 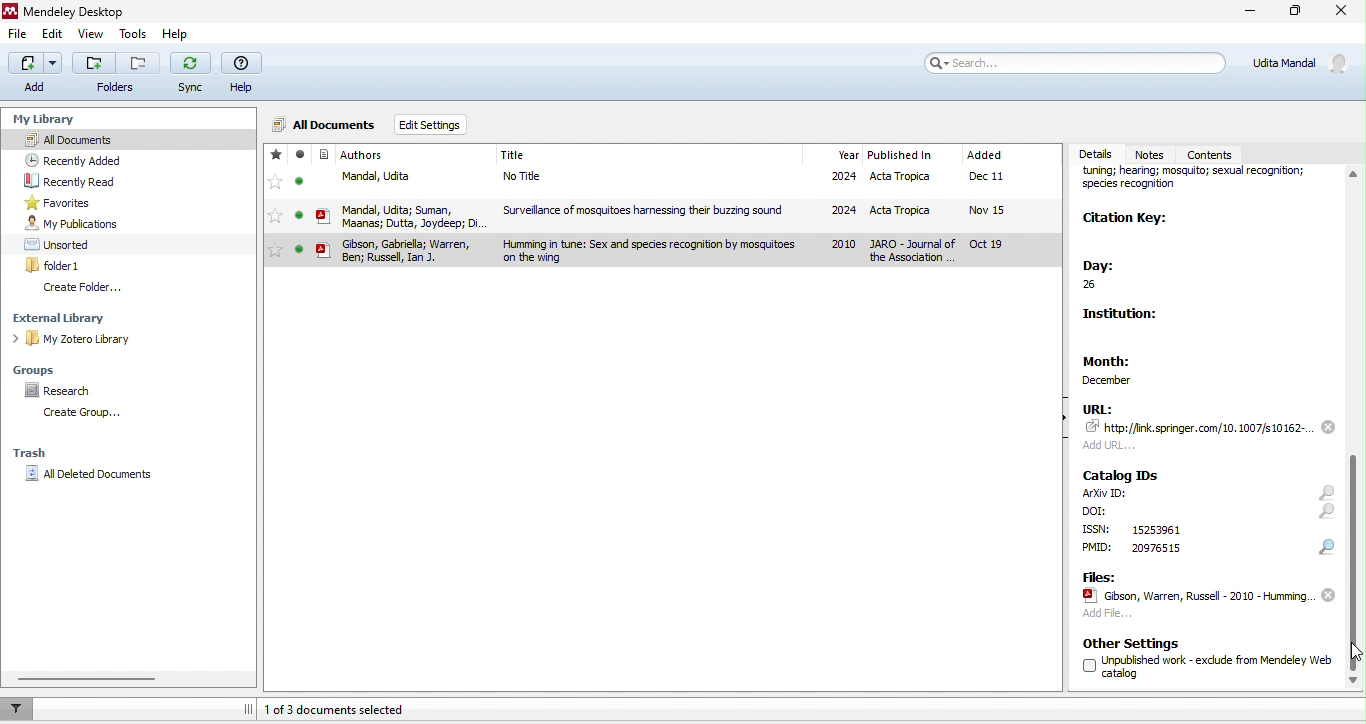 I want to click on journal name, so click(x=1201, y=183).